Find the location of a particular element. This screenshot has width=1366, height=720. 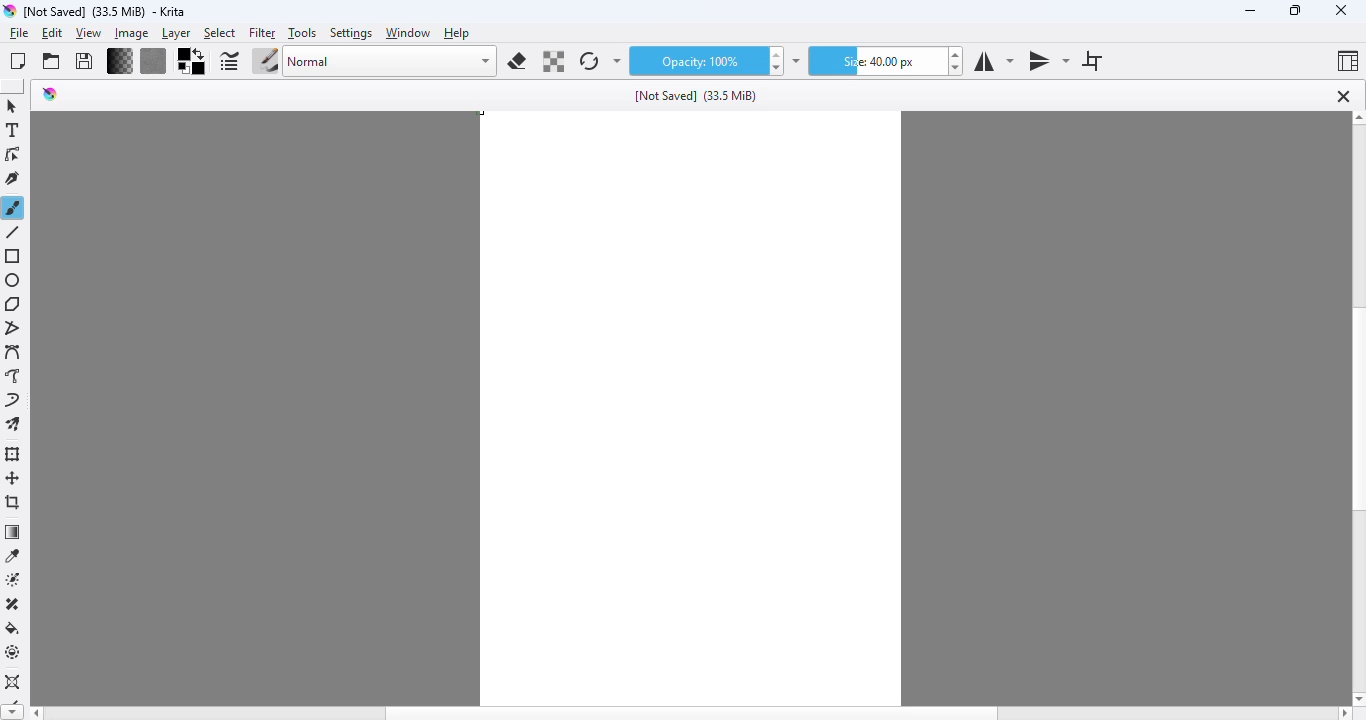

edit shapes tool is located at coordinates (15, 155).